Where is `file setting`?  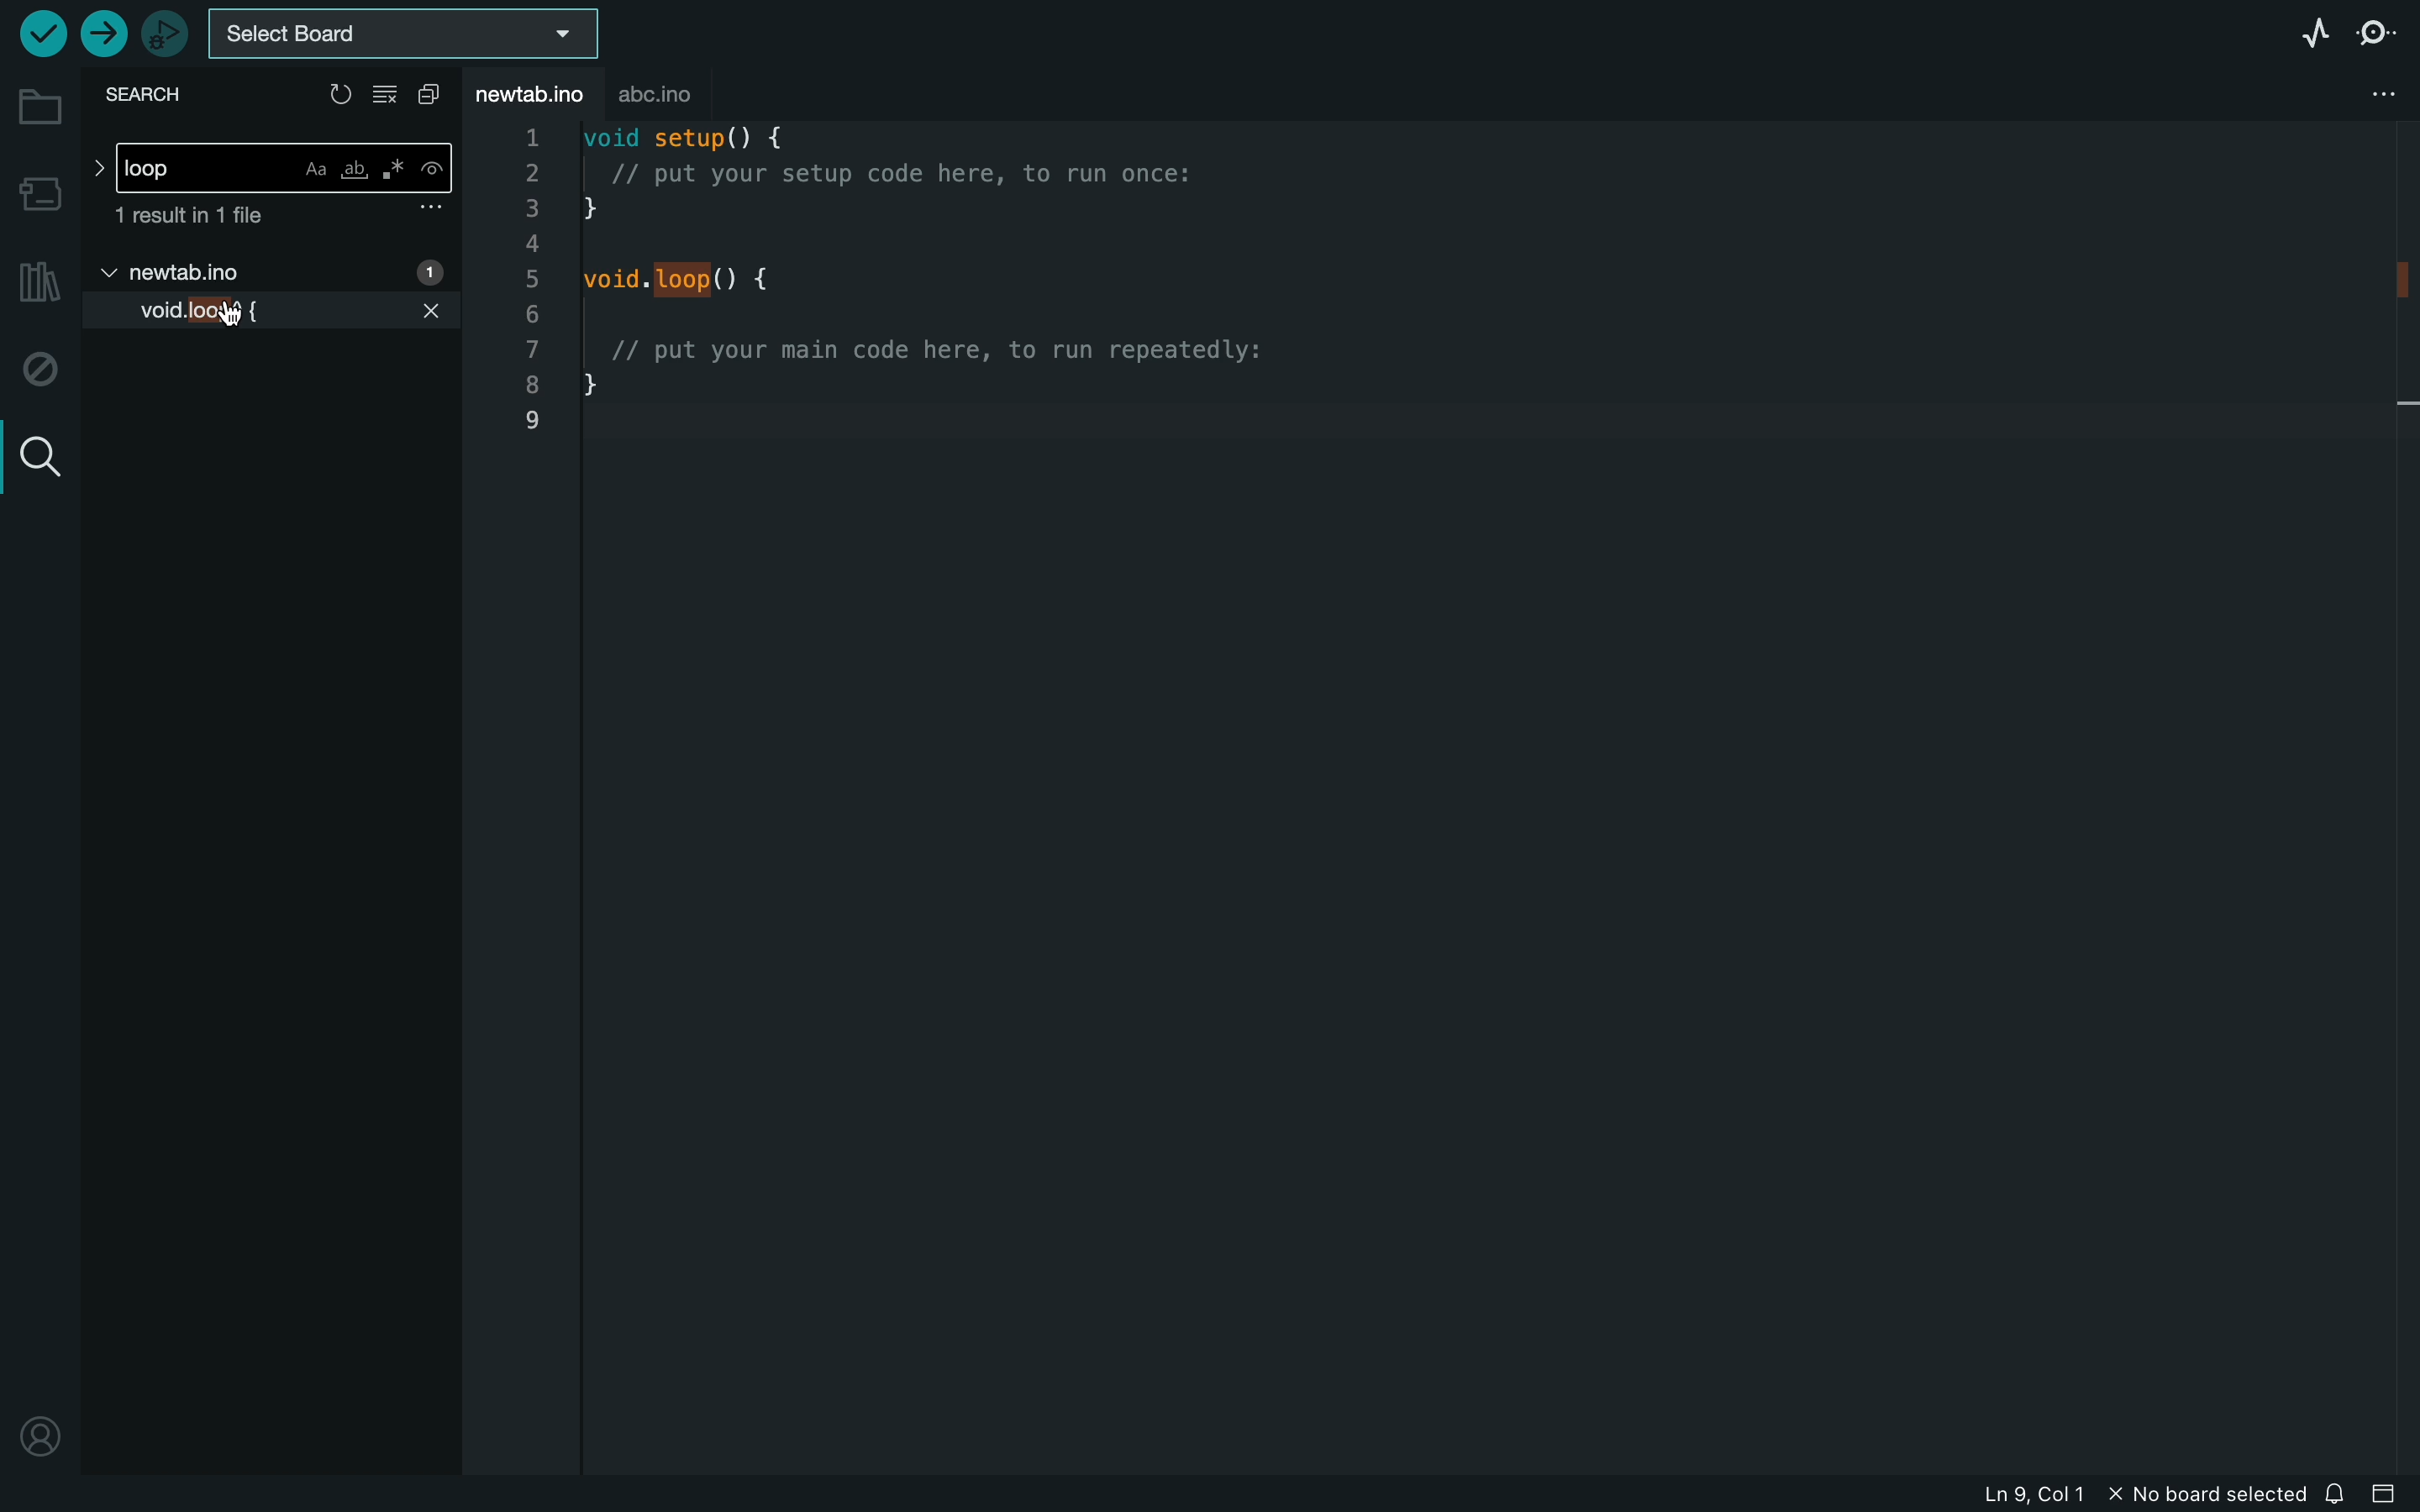
file setting is located at coordinates (2358, 95).